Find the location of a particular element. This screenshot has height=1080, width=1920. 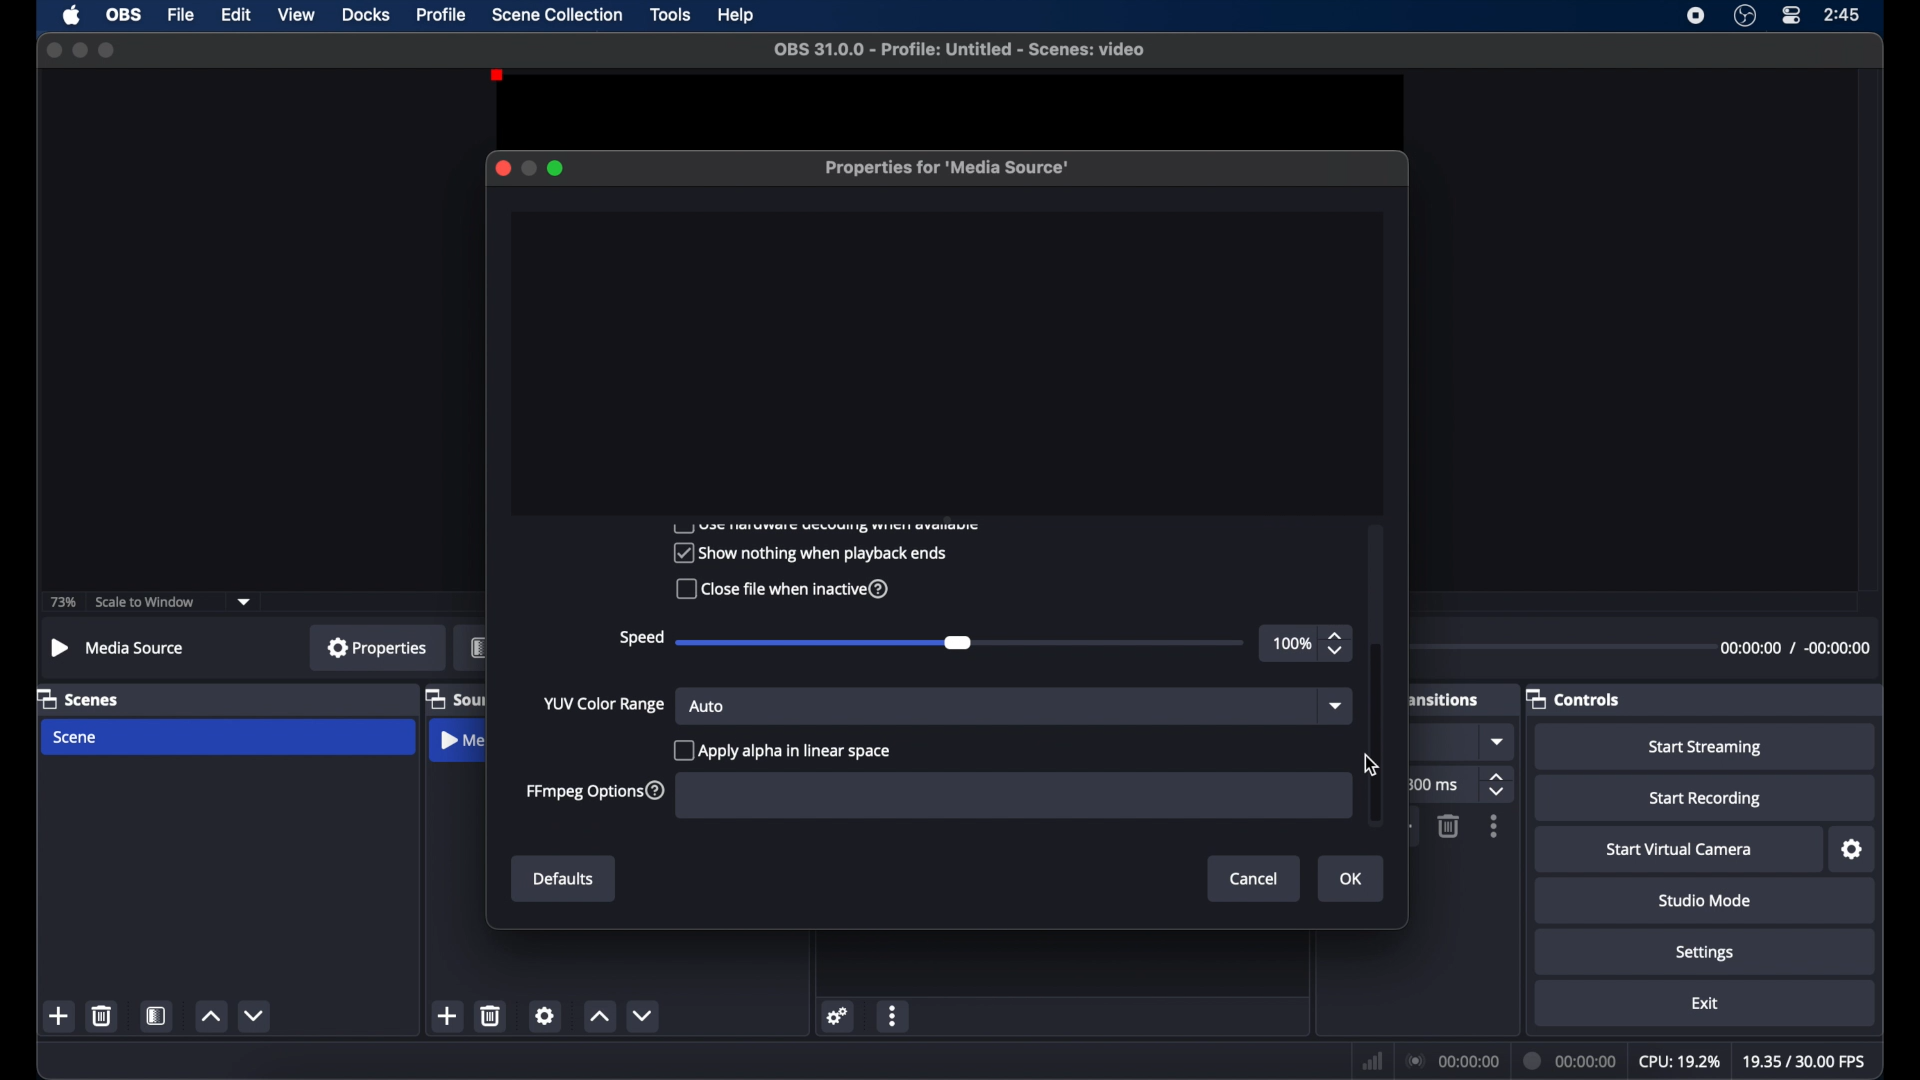

scene filters is located at coordinates (157, 1016).